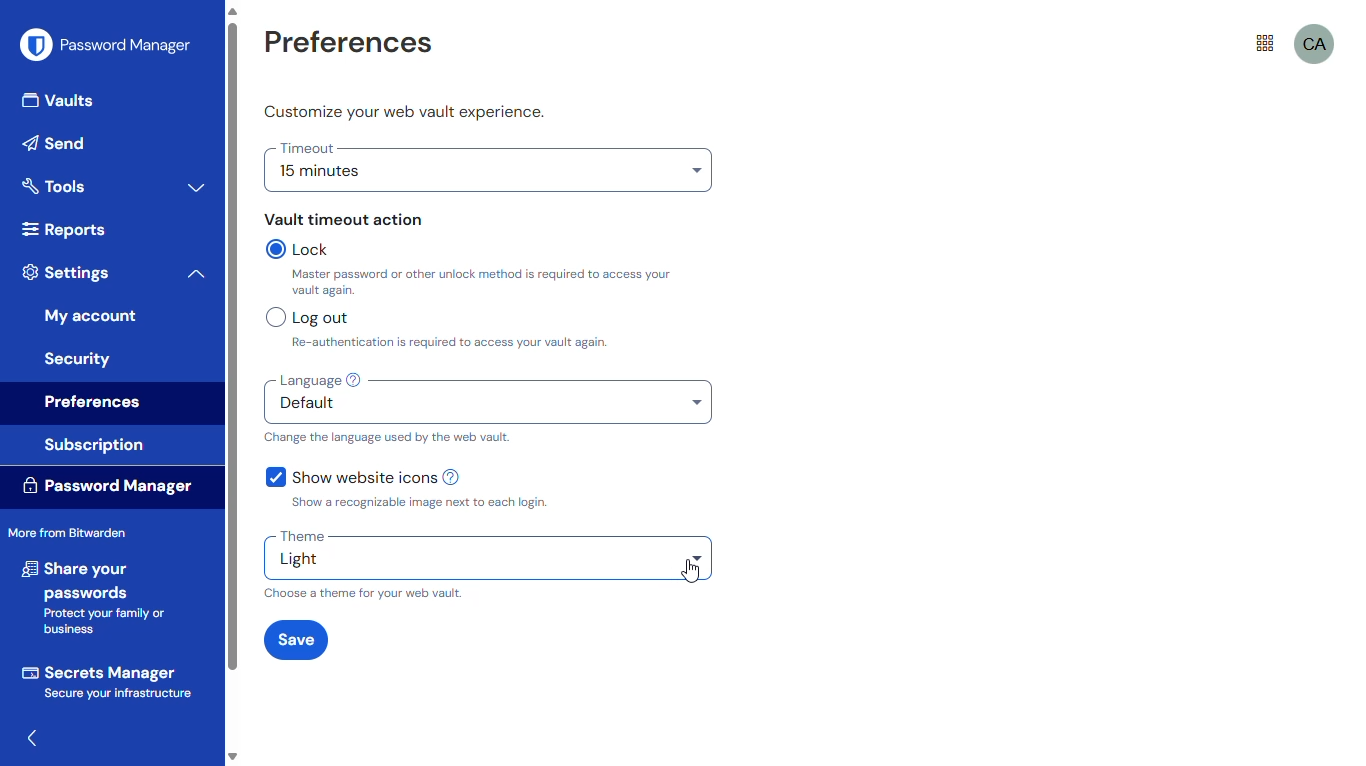 This screenshot has width=1366, height=766. Describe the element at coordinates (62, 229) in the screenshot. I see `reports` at that location.